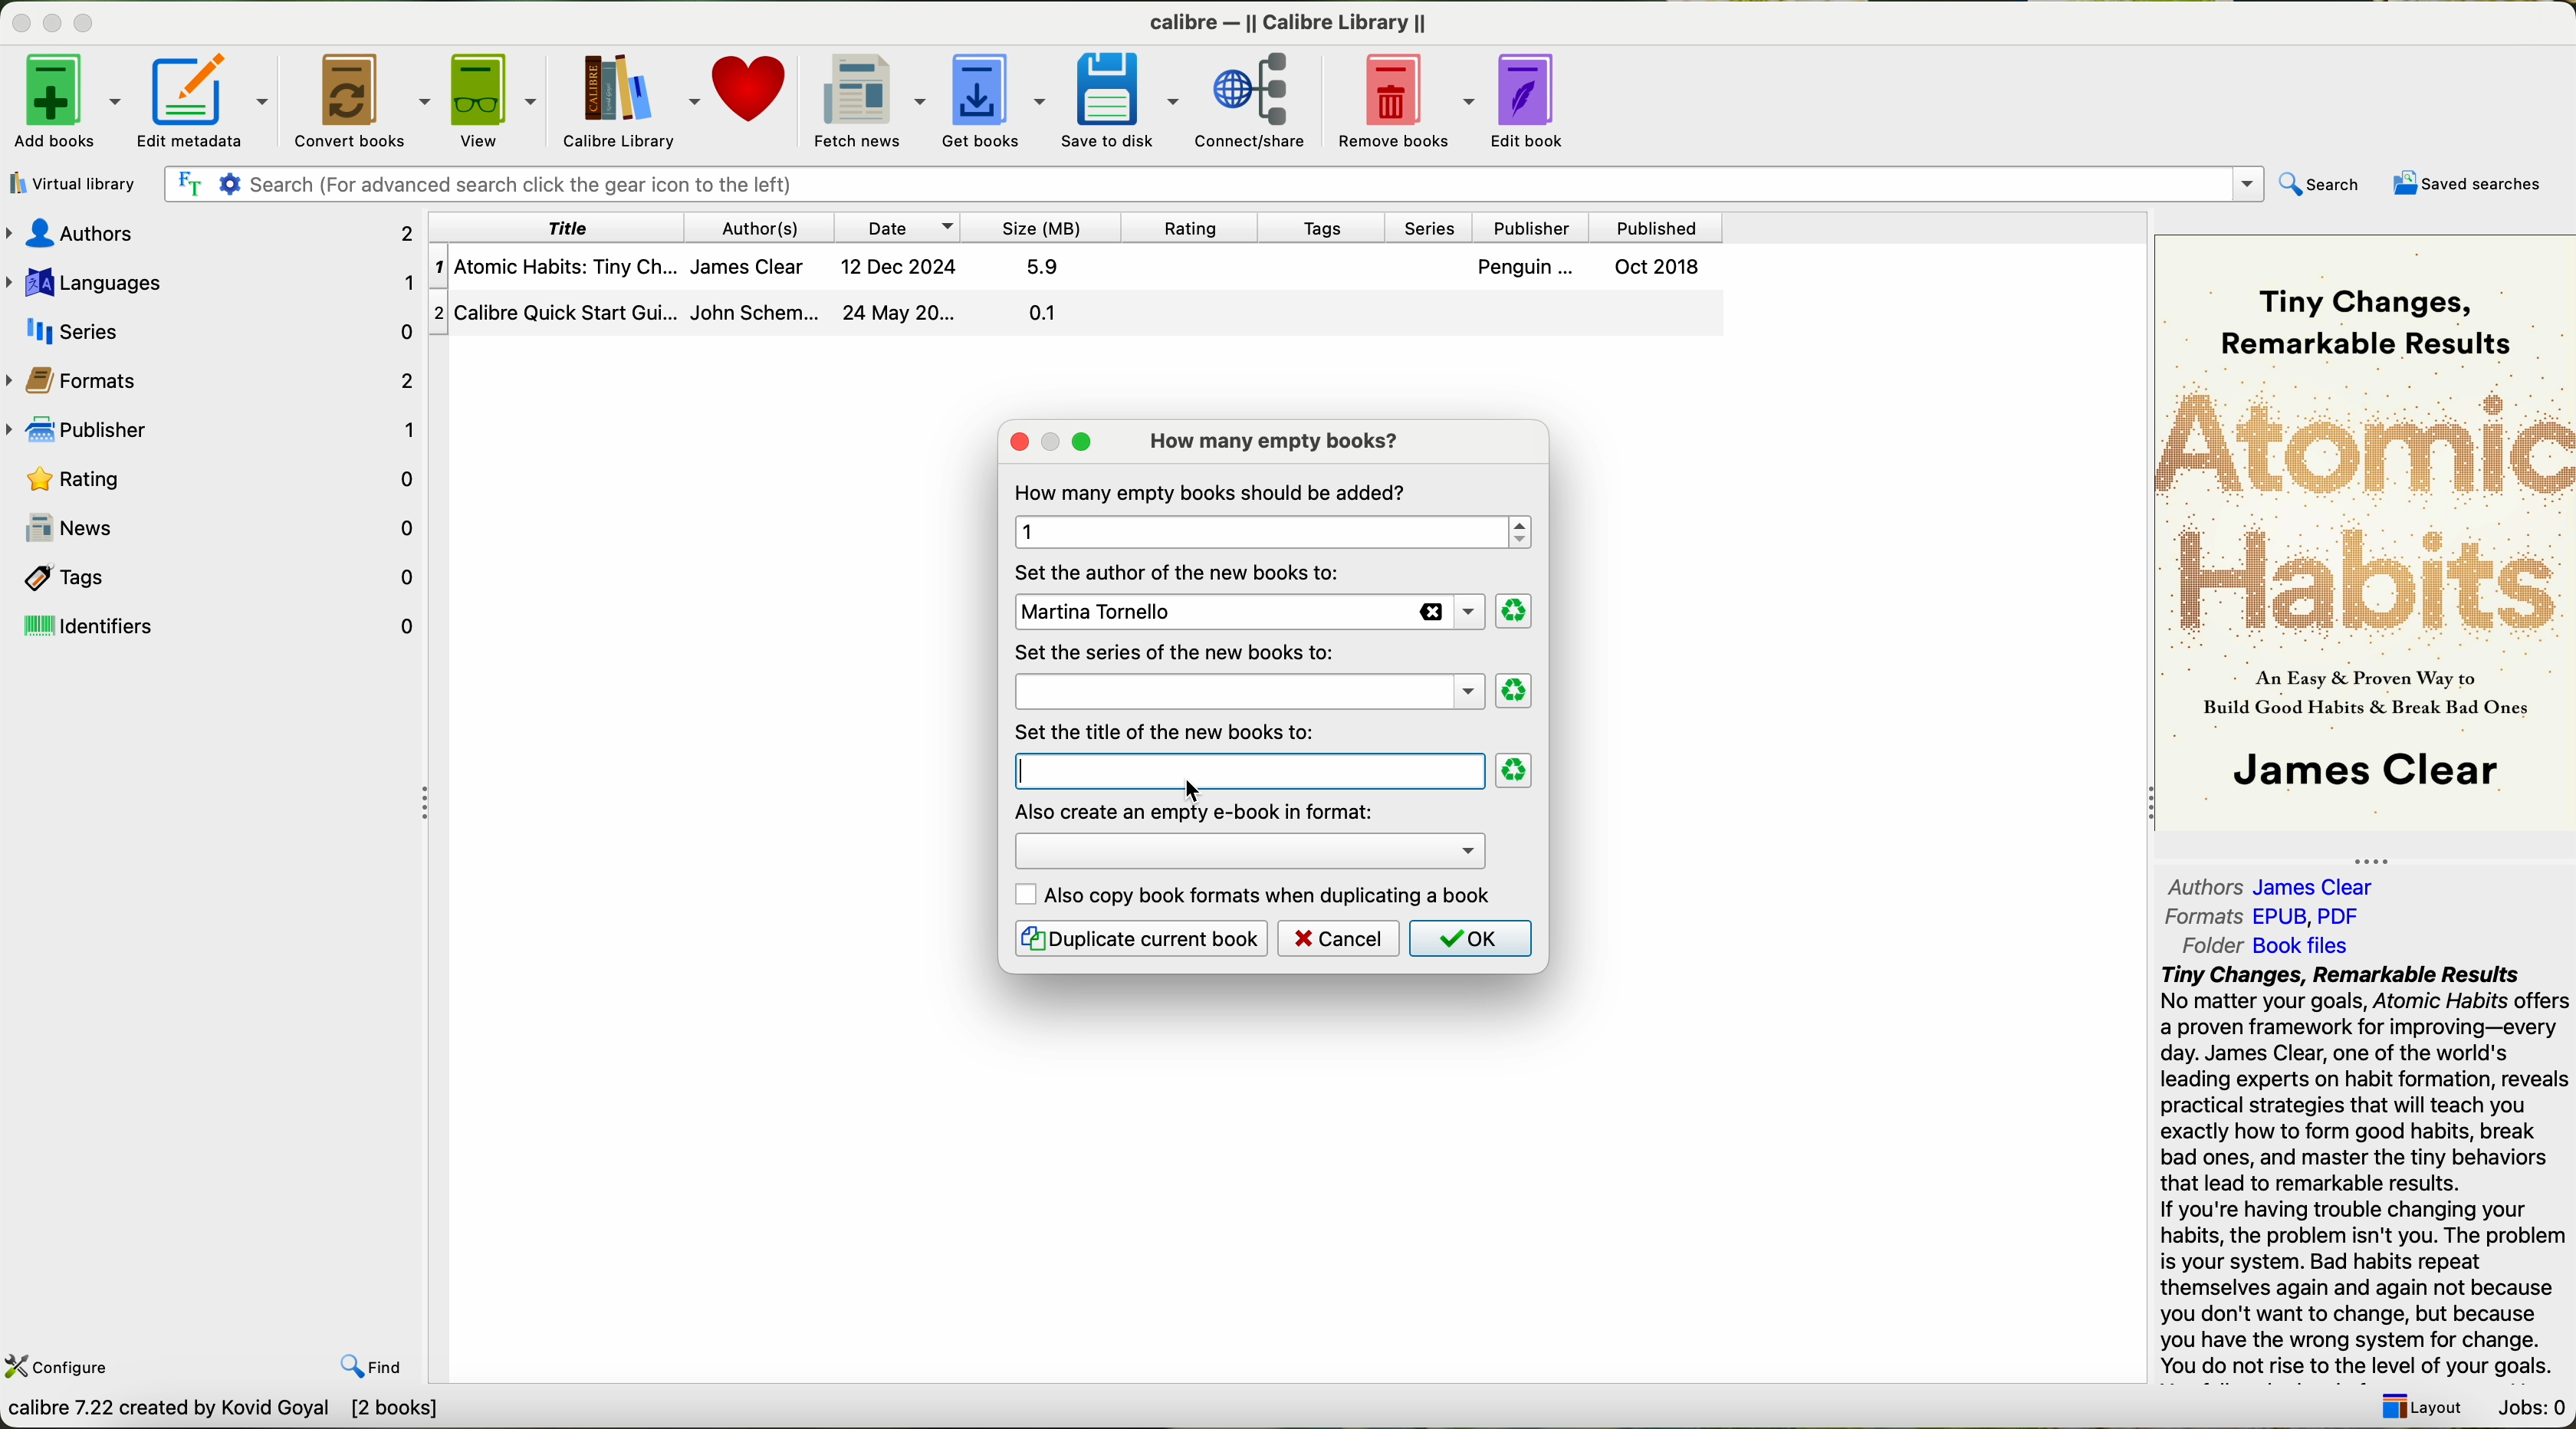 The height and width of the screenshot is (1429, 2576). What do you see at coordinates (1661, 225) in the screenshot?
I see `published` at bounding box center [1661, 225].